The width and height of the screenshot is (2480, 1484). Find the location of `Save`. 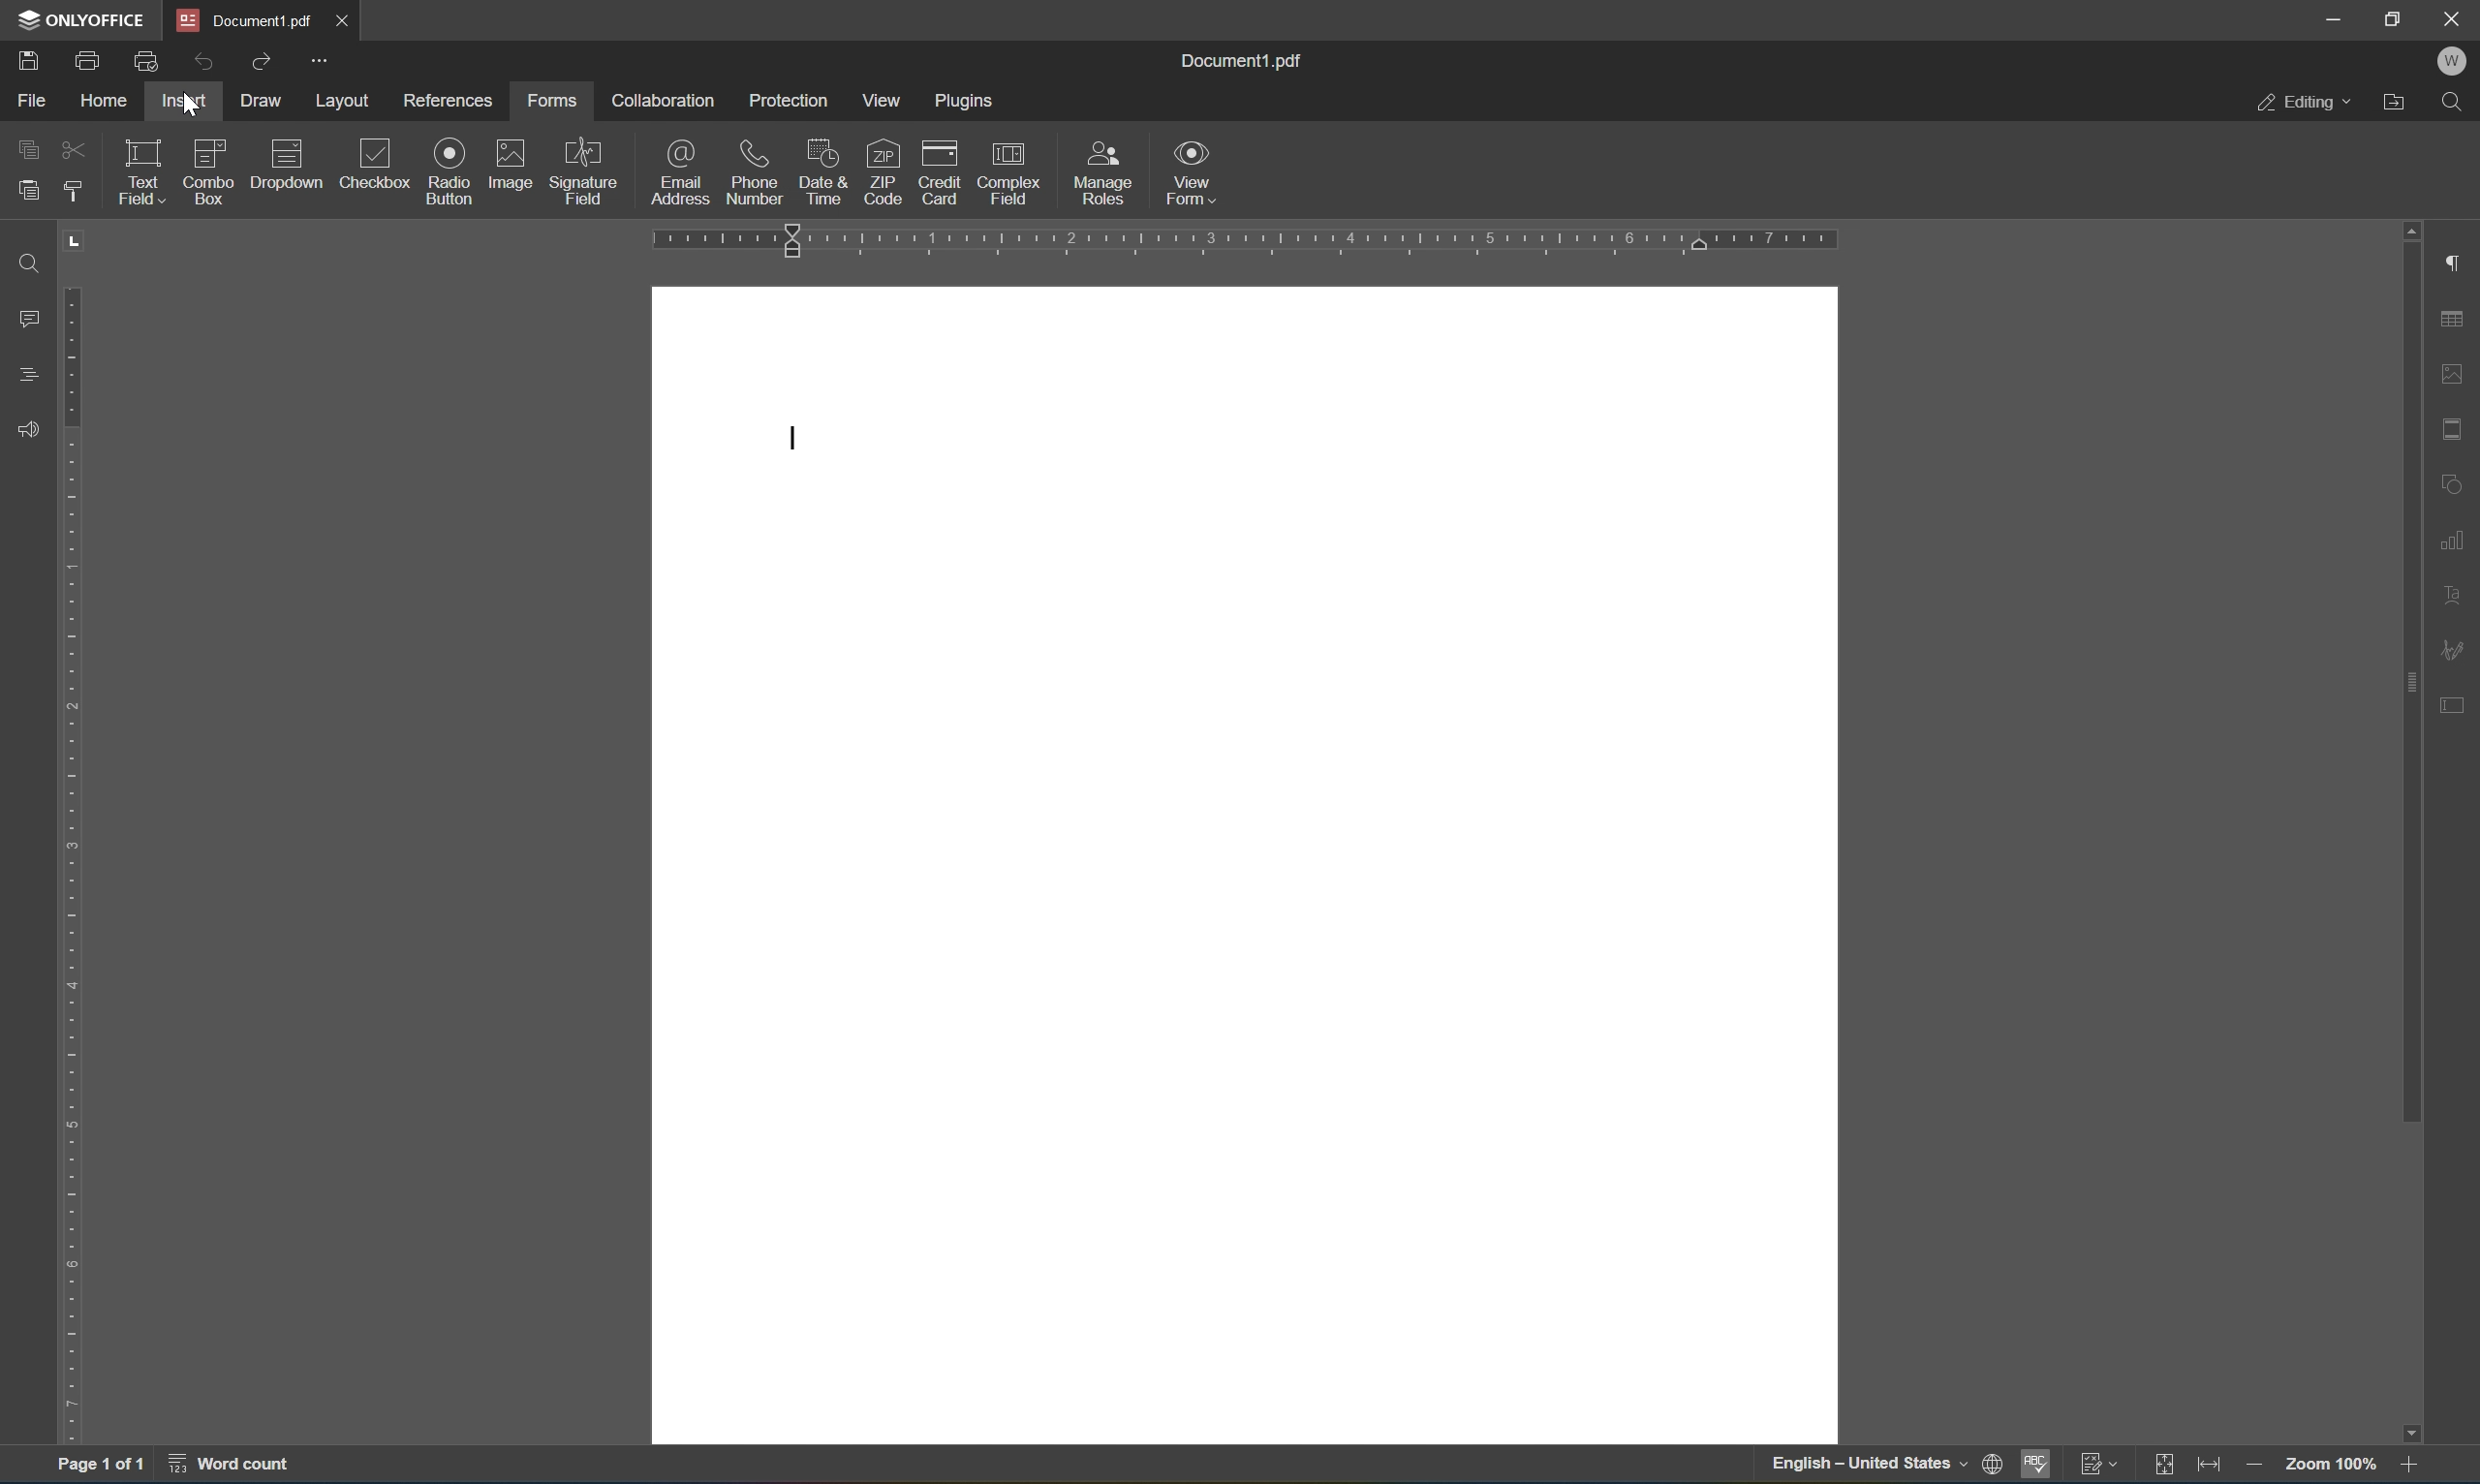

Save is located at coordinates (30, 61).